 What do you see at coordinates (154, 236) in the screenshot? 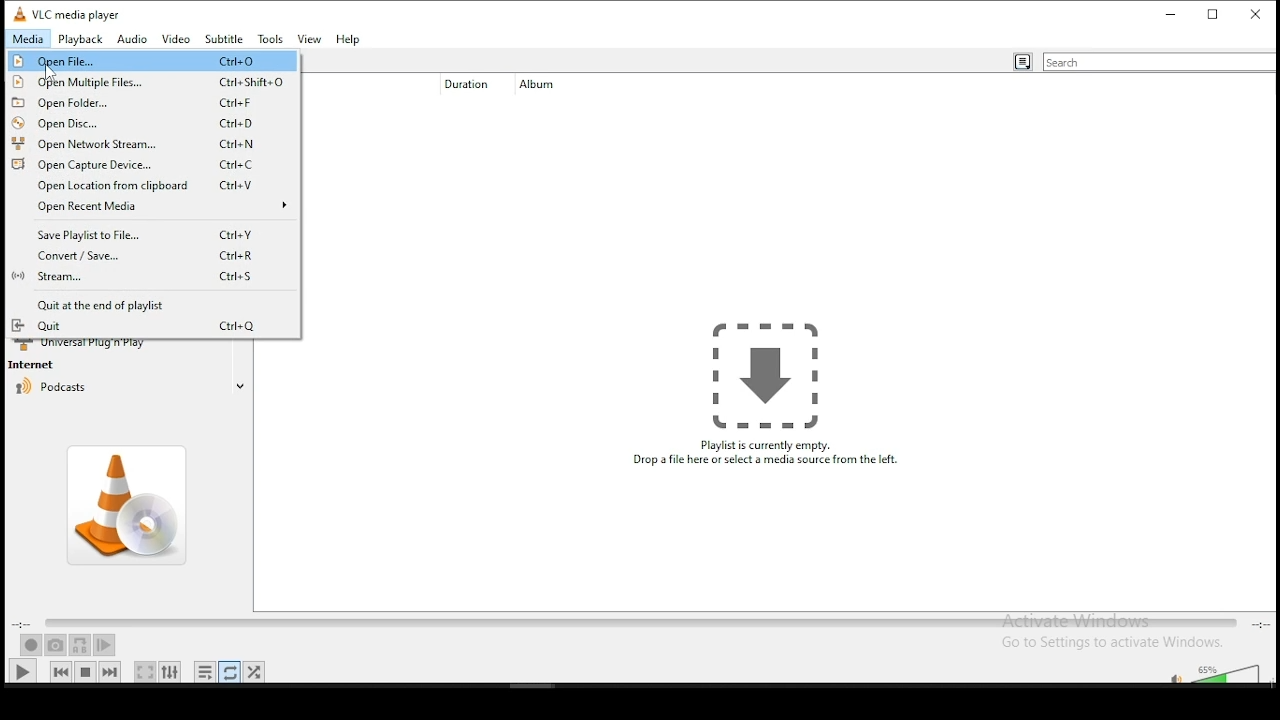
I see `save playlist to file` at bounding box center [154, 236].